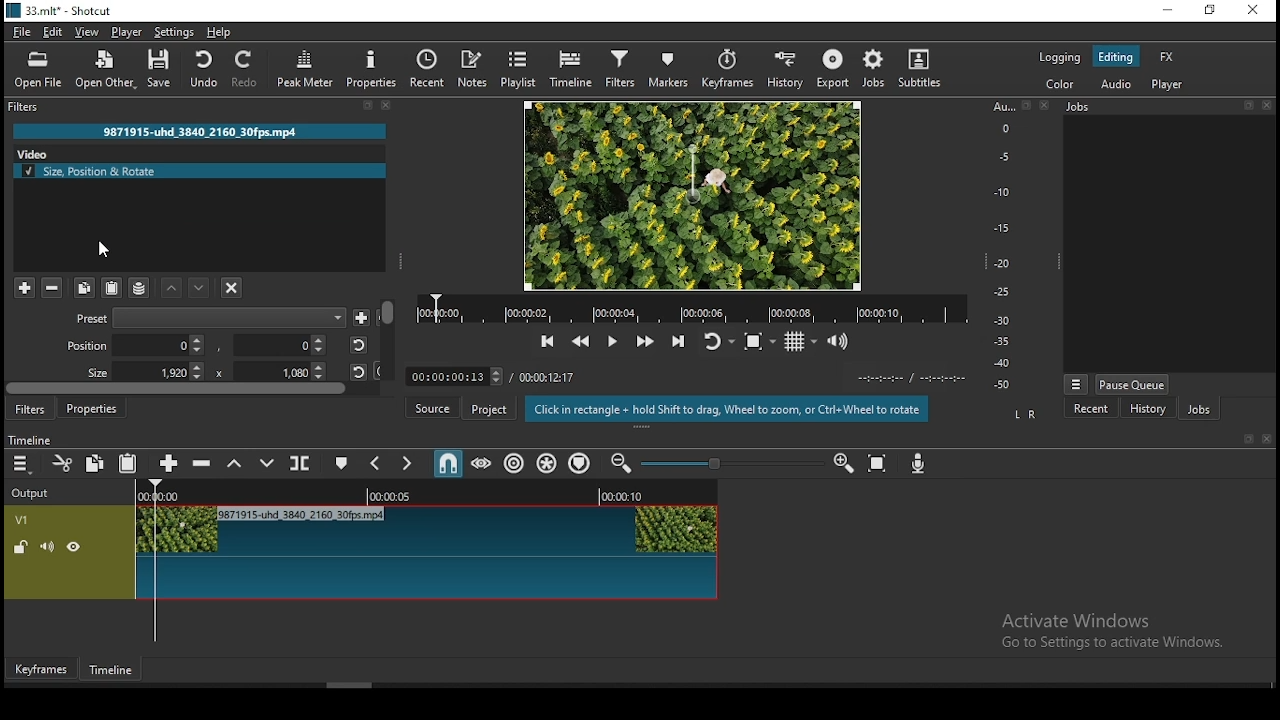  I want to click on -10, so click(1003, 190).